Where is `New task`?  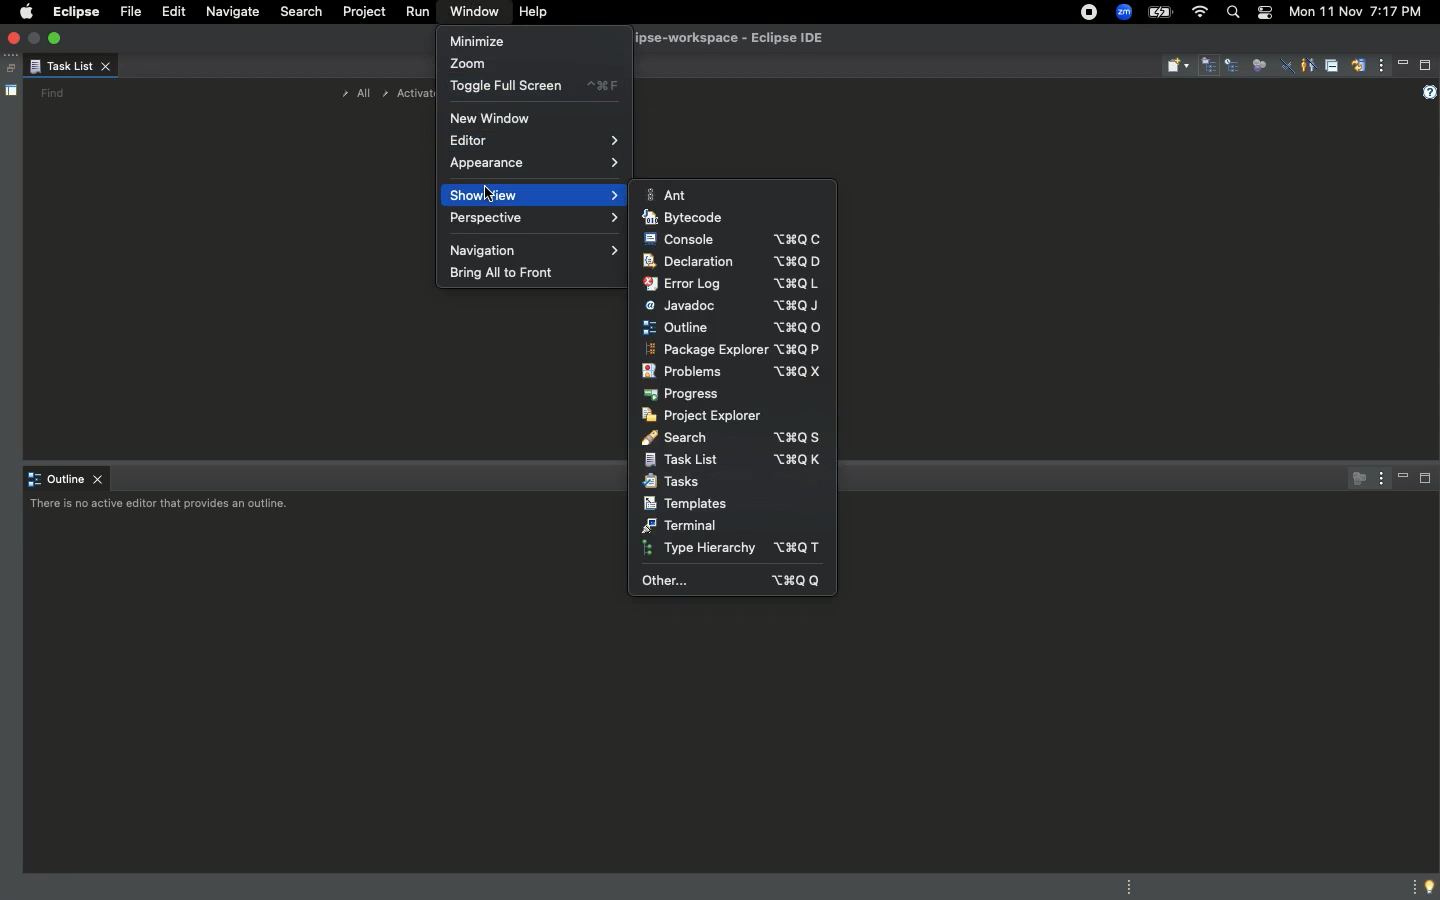
New task is located at coordinates (1178, 66).